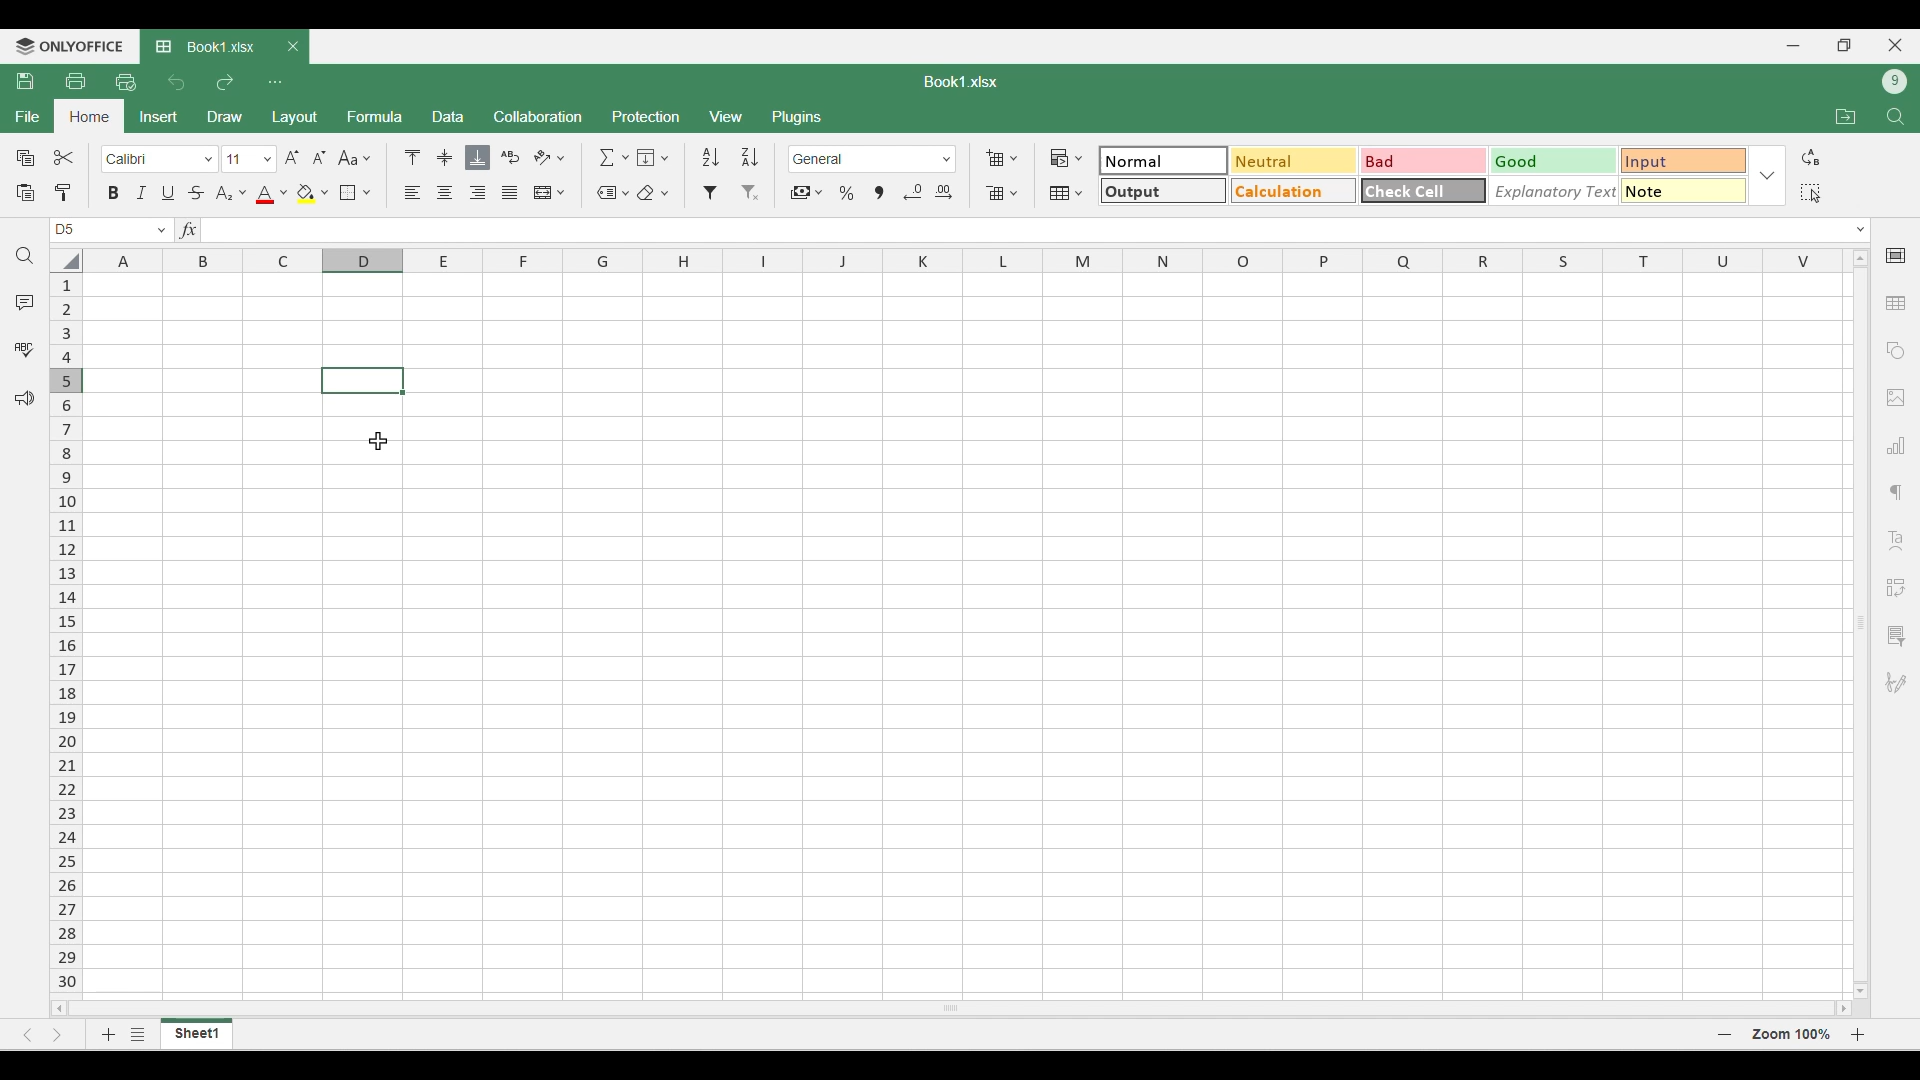  What do you see at coordinates (387, 442) in the screenshot?
I see `cursor` at bounding box center [387, 442].